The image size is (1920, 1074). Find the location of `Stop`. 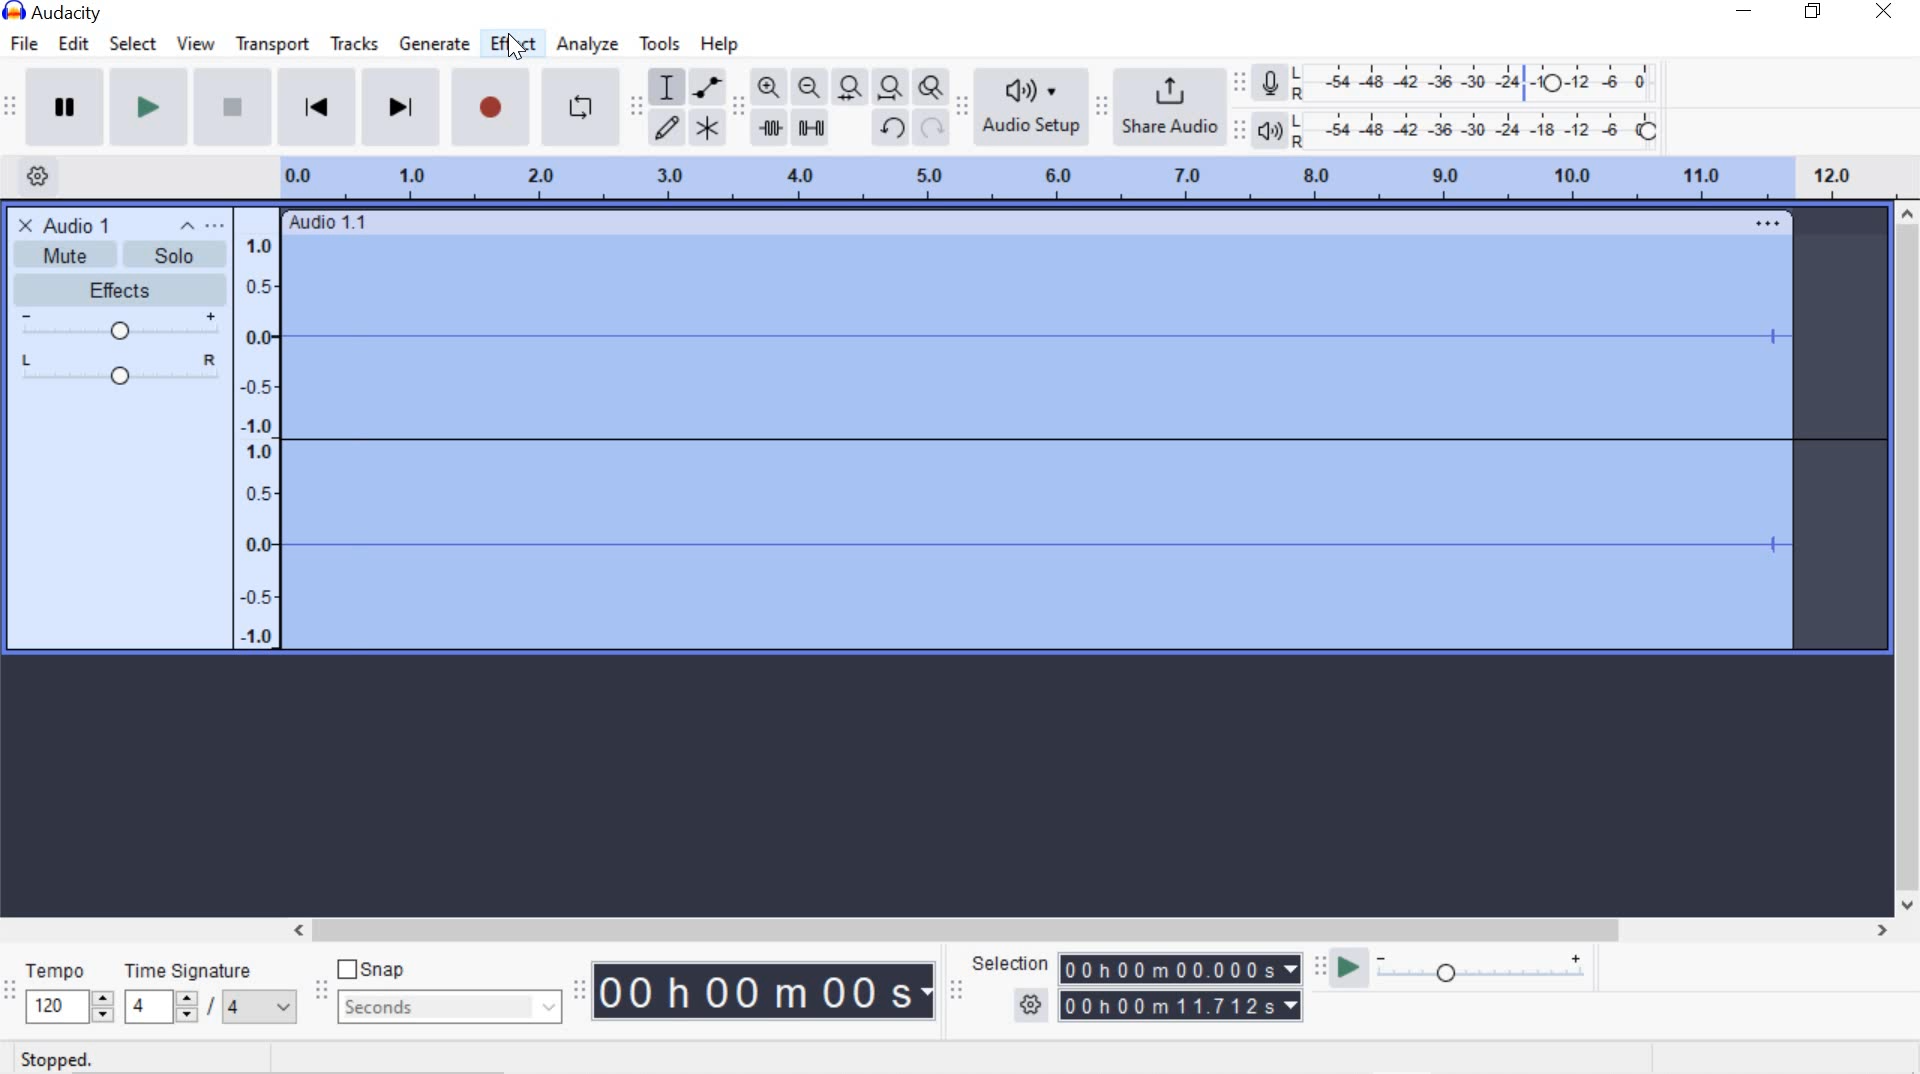

Stop is located at coordinates (230, 109).